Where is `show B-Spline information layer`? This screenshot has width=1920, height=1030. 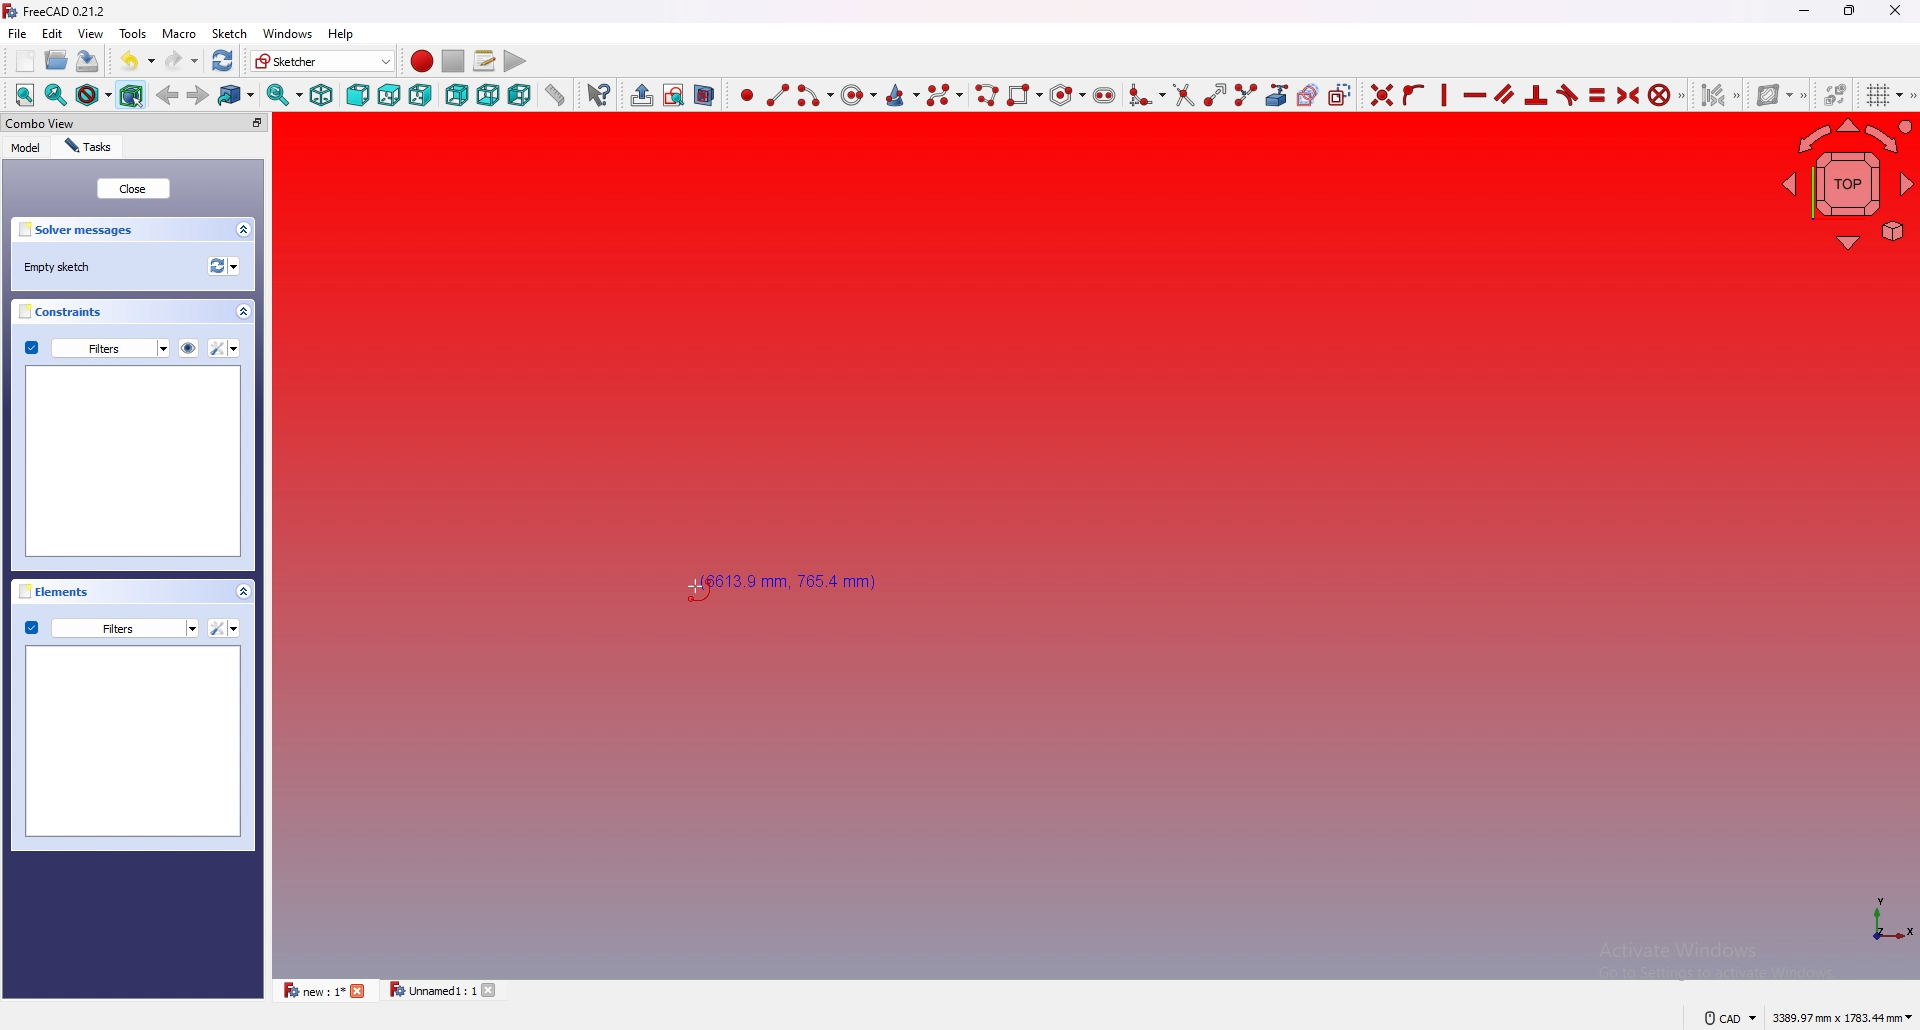
show B-Spline information layer is located at coordinates (1777, 95).